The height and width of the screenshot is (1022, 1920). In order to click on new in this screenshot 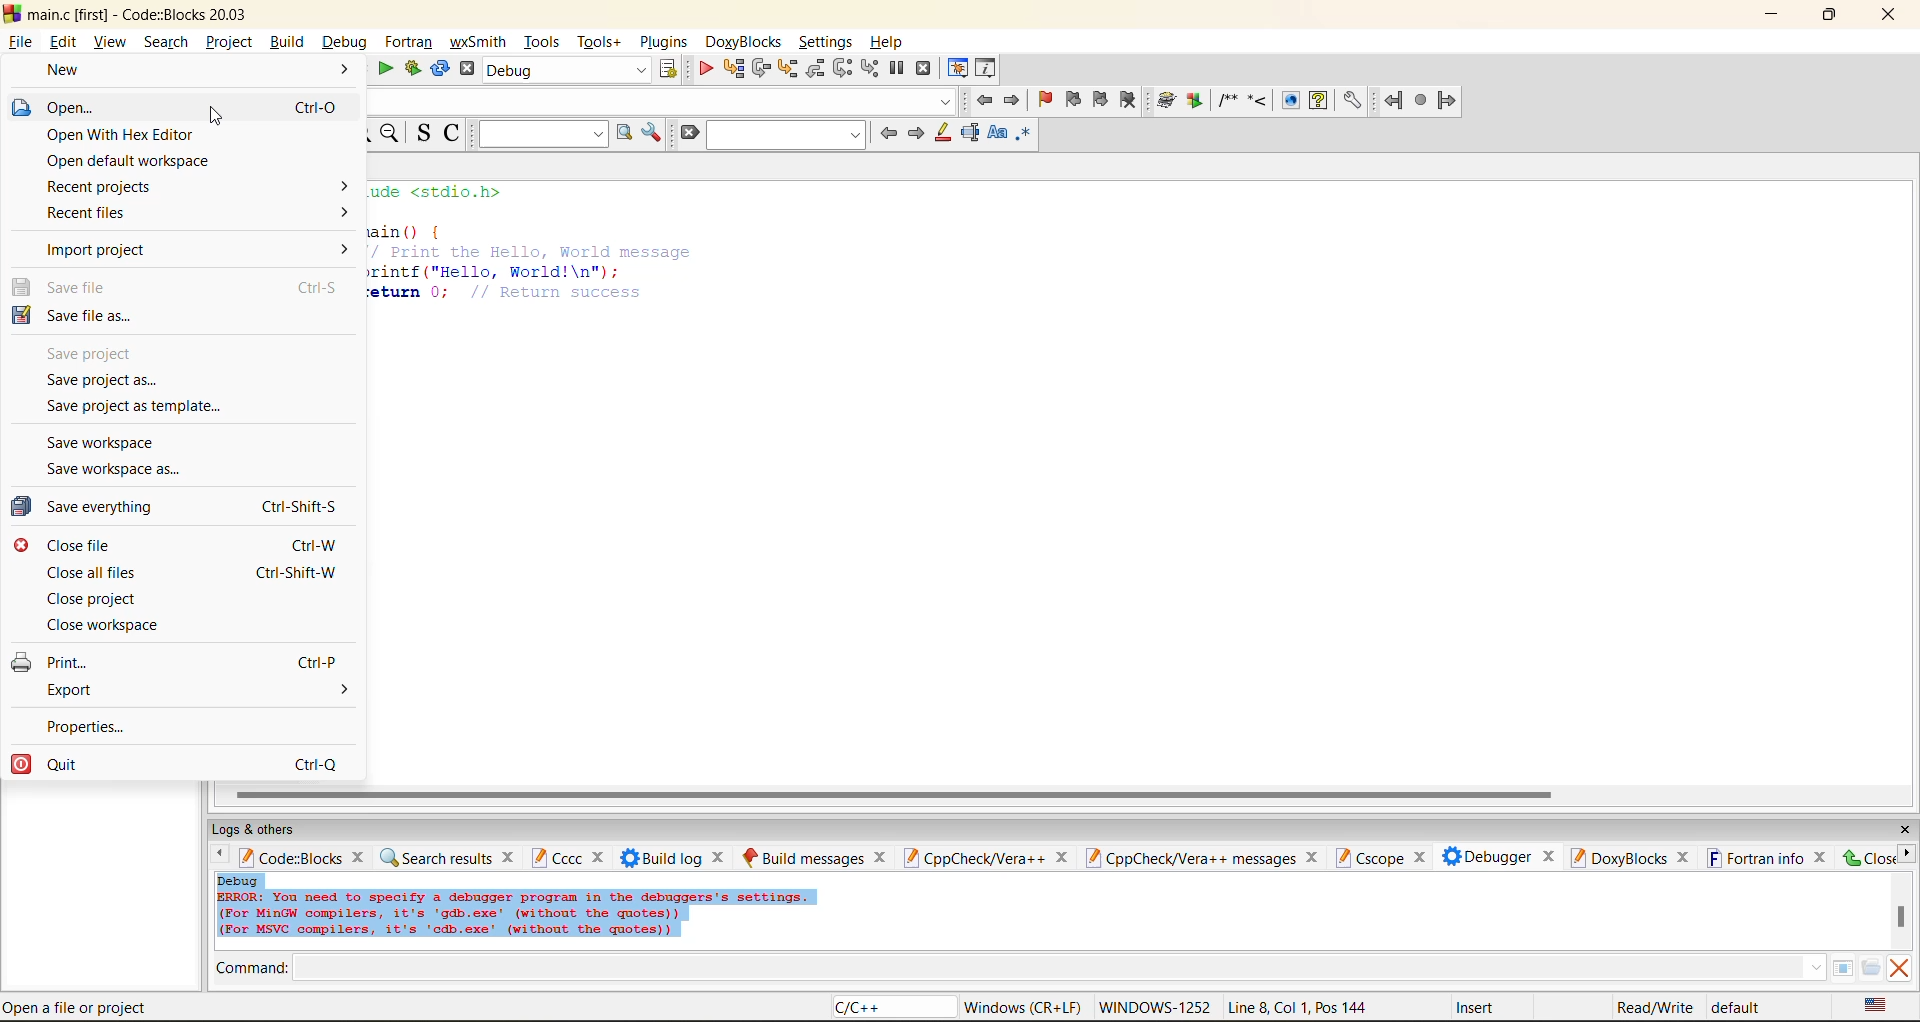, I will do `click(192, 70)`.